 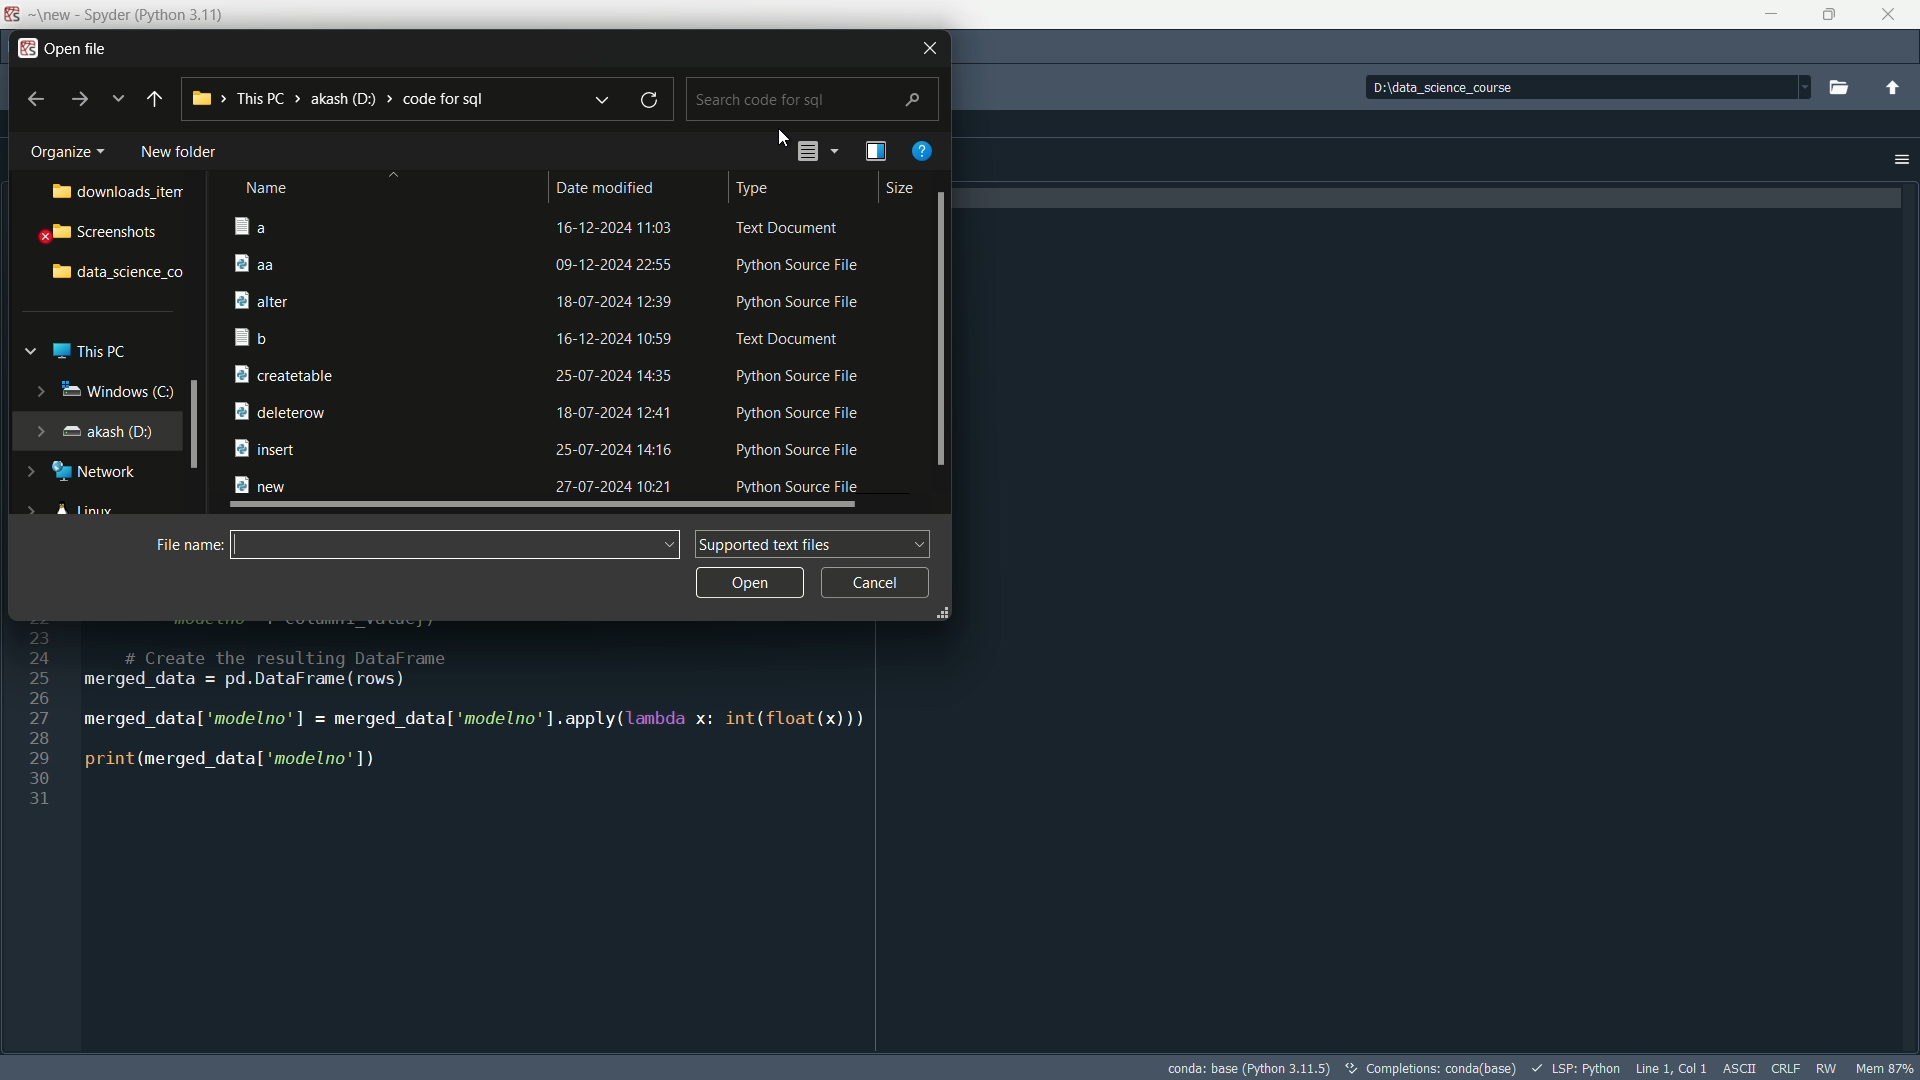 I want to click on back, so click(x=33, y=99).